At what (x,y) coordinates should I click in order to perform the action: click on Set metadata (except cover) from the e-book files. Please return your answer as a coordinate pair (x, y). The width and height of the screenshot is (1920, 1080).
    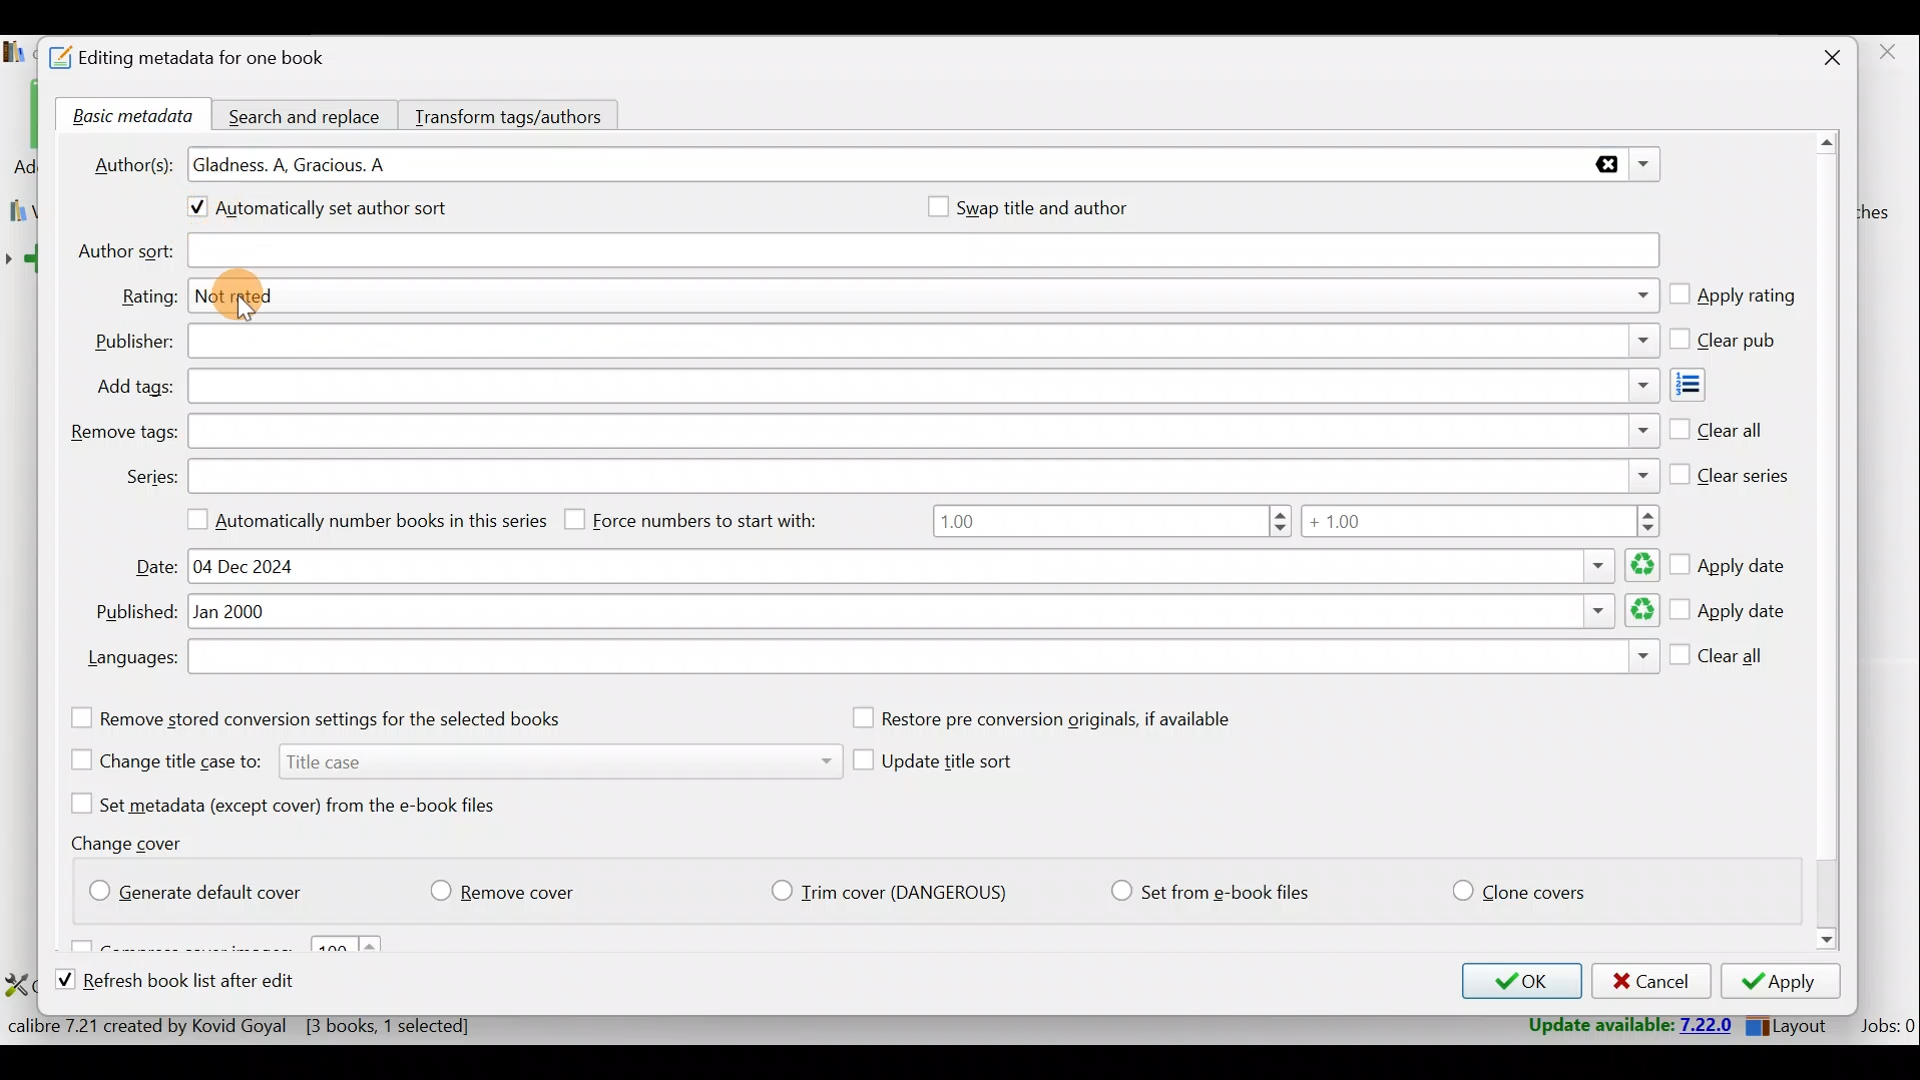
    Looking at the image, I should click on (308, 803).